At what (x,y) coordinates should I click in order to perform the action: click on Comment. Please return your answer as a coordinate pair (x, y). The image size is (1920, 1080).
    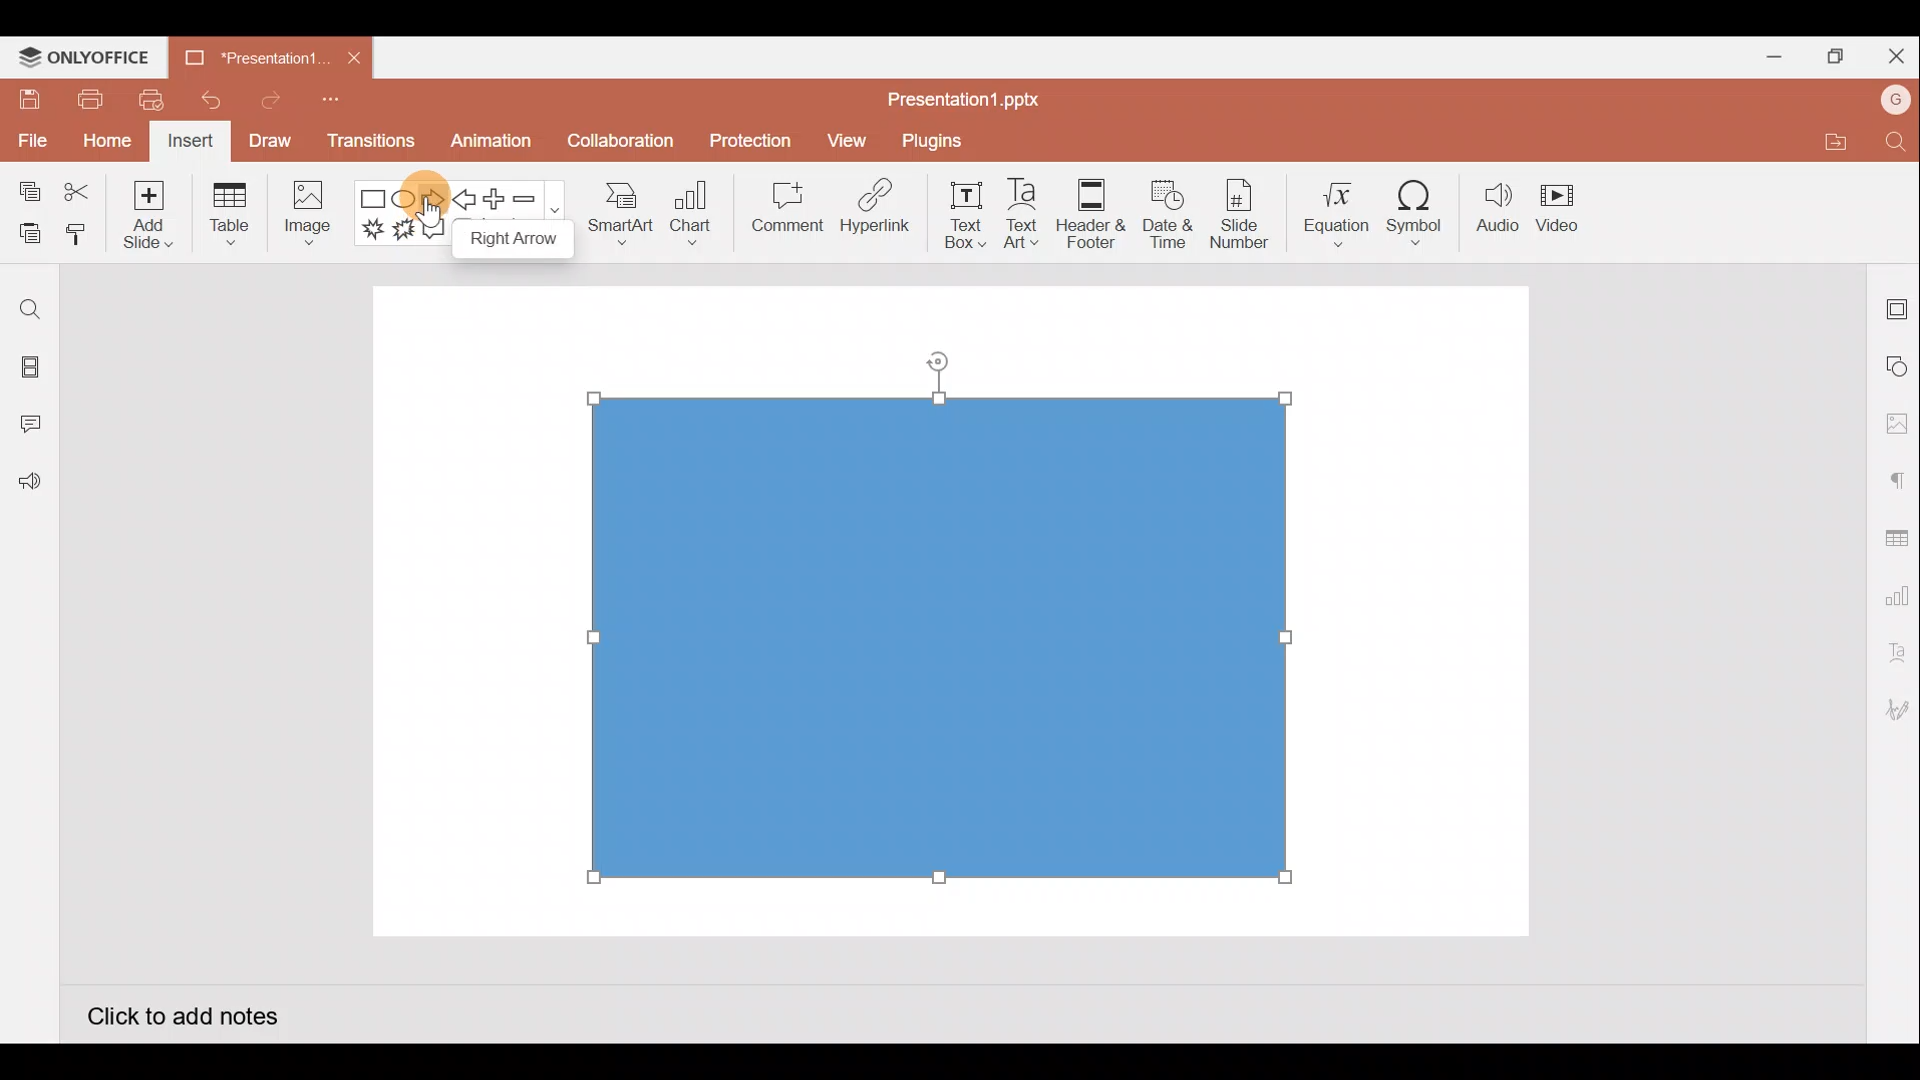
    Looking at the image, I should click on (780, 211).